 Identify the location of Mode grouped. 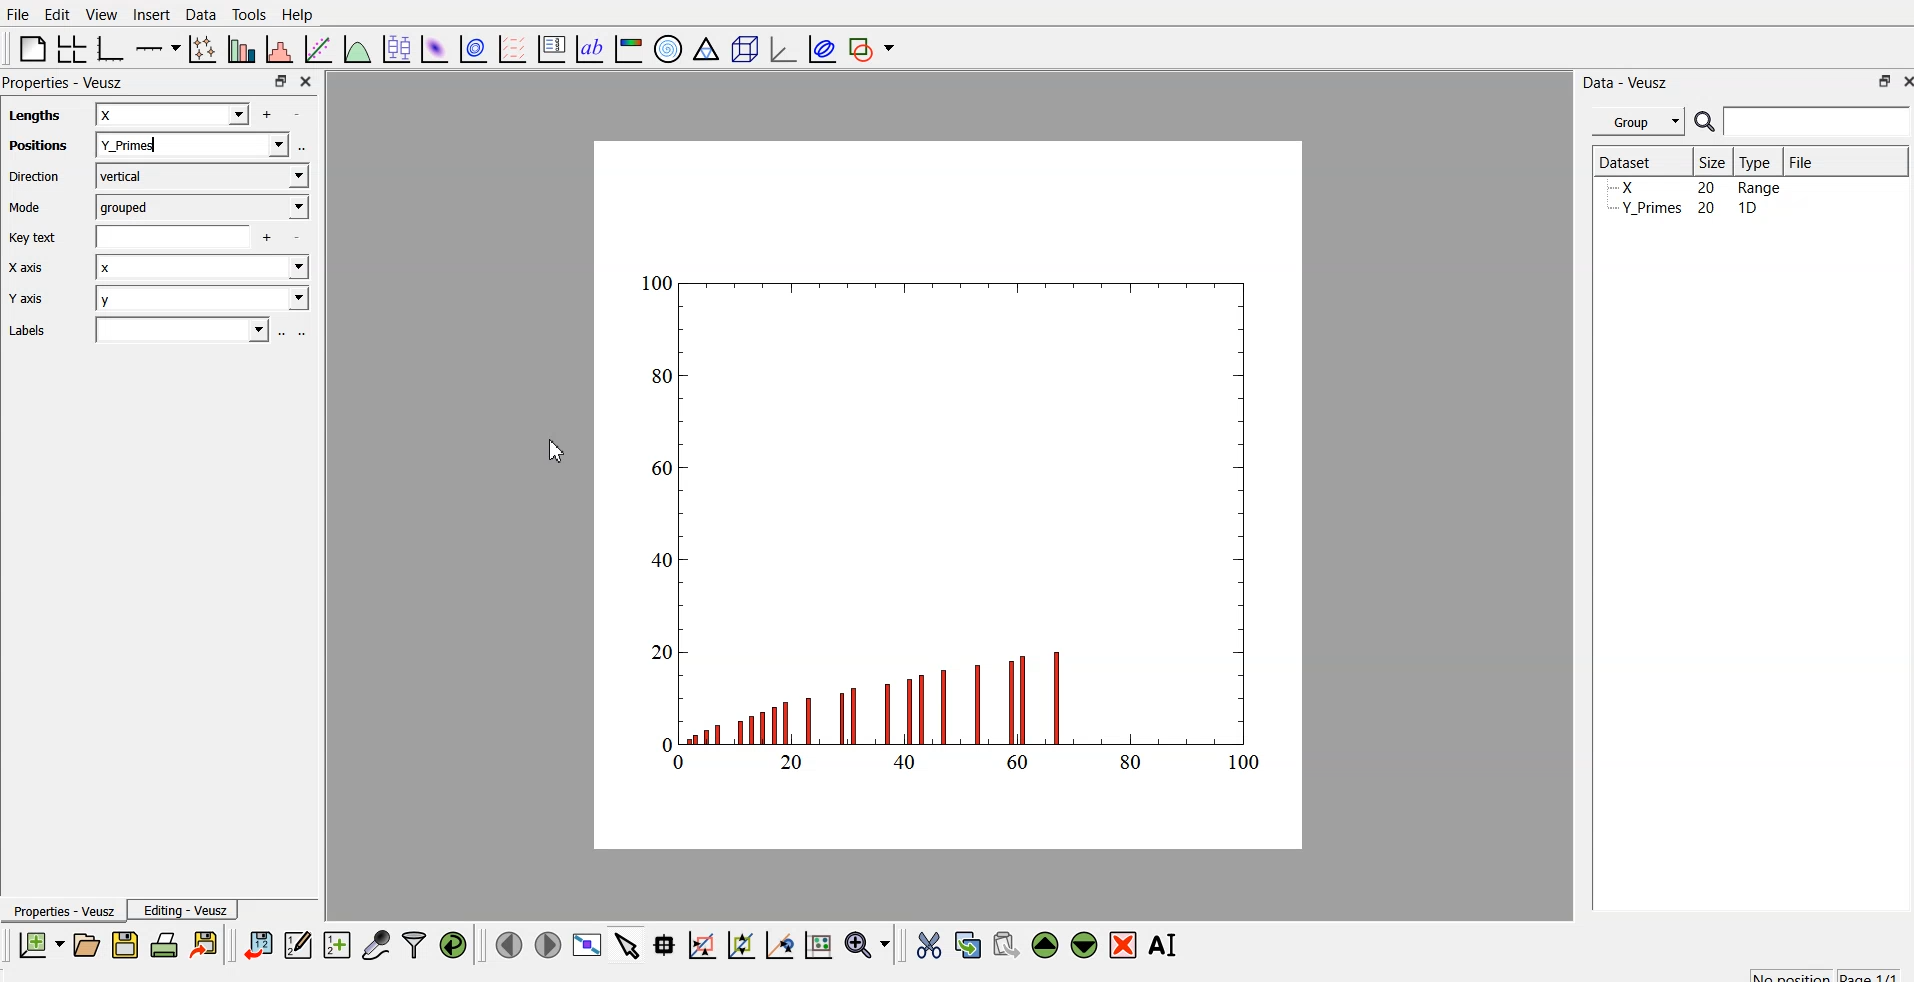
(158, 206).